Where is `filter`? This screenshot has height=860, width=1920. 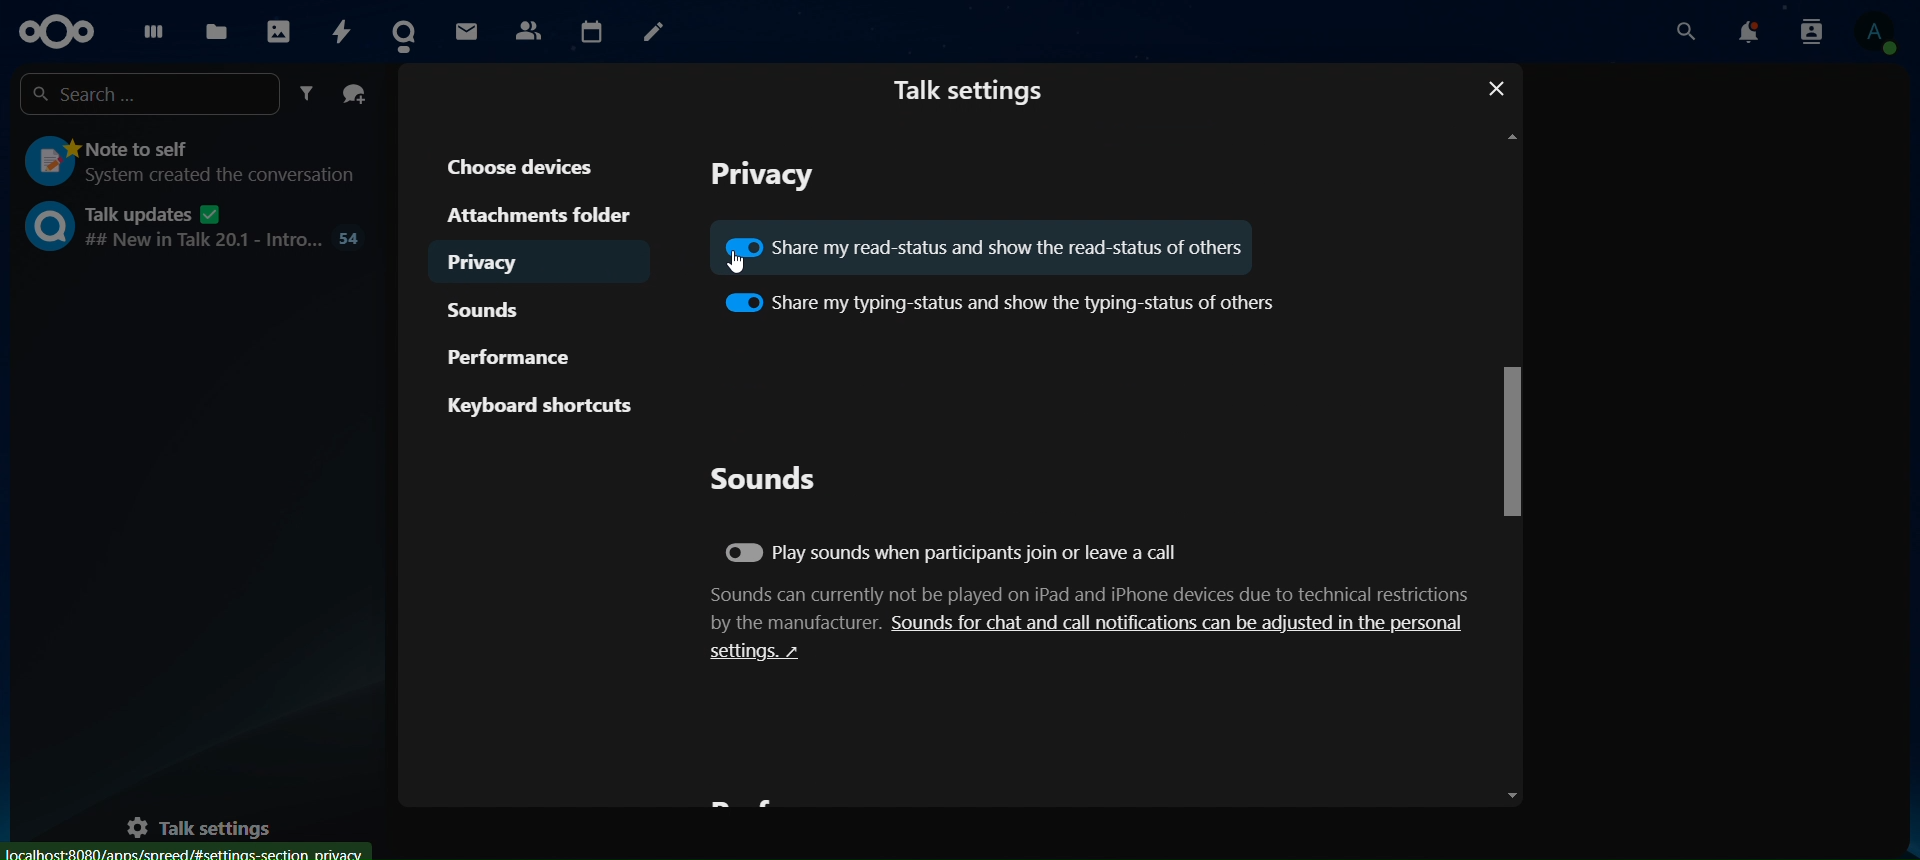 filter is located at coordinates (310, 94).